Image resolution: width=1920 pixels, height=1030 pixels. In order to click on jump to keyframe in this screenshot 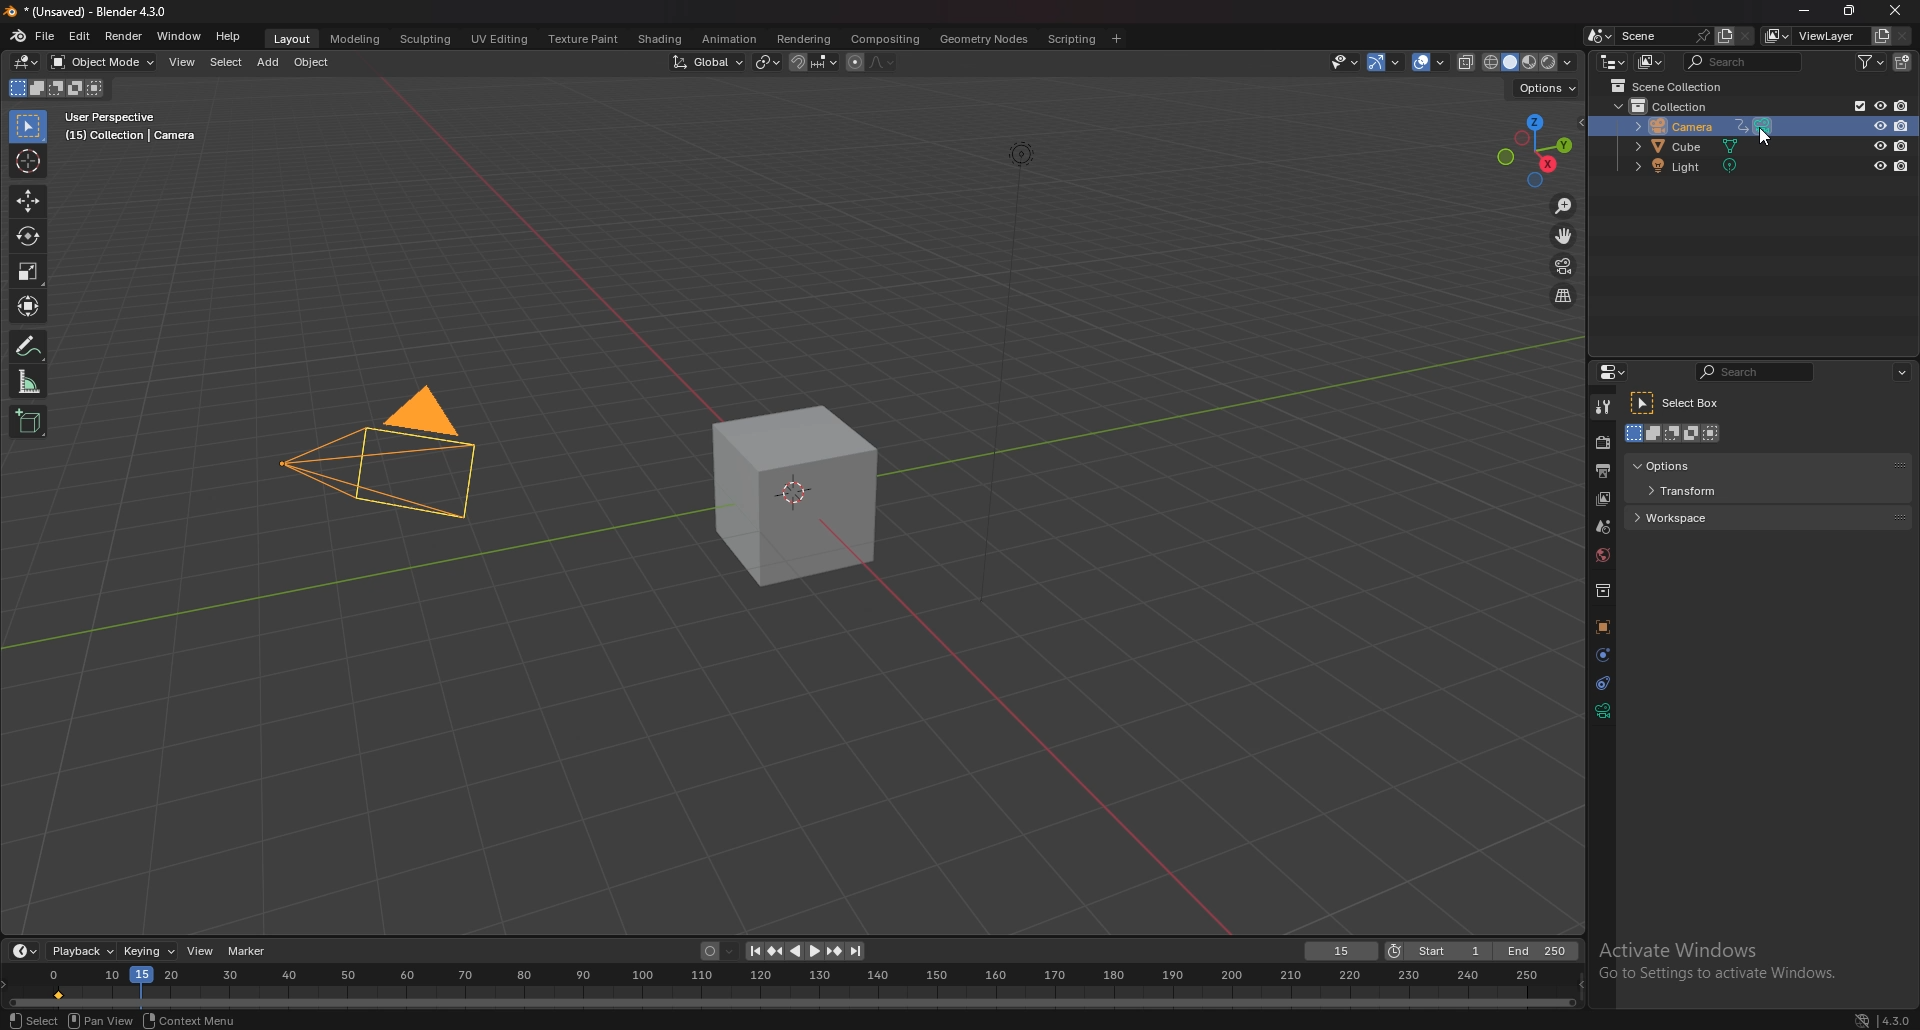, I will do `click(834, 951)`.